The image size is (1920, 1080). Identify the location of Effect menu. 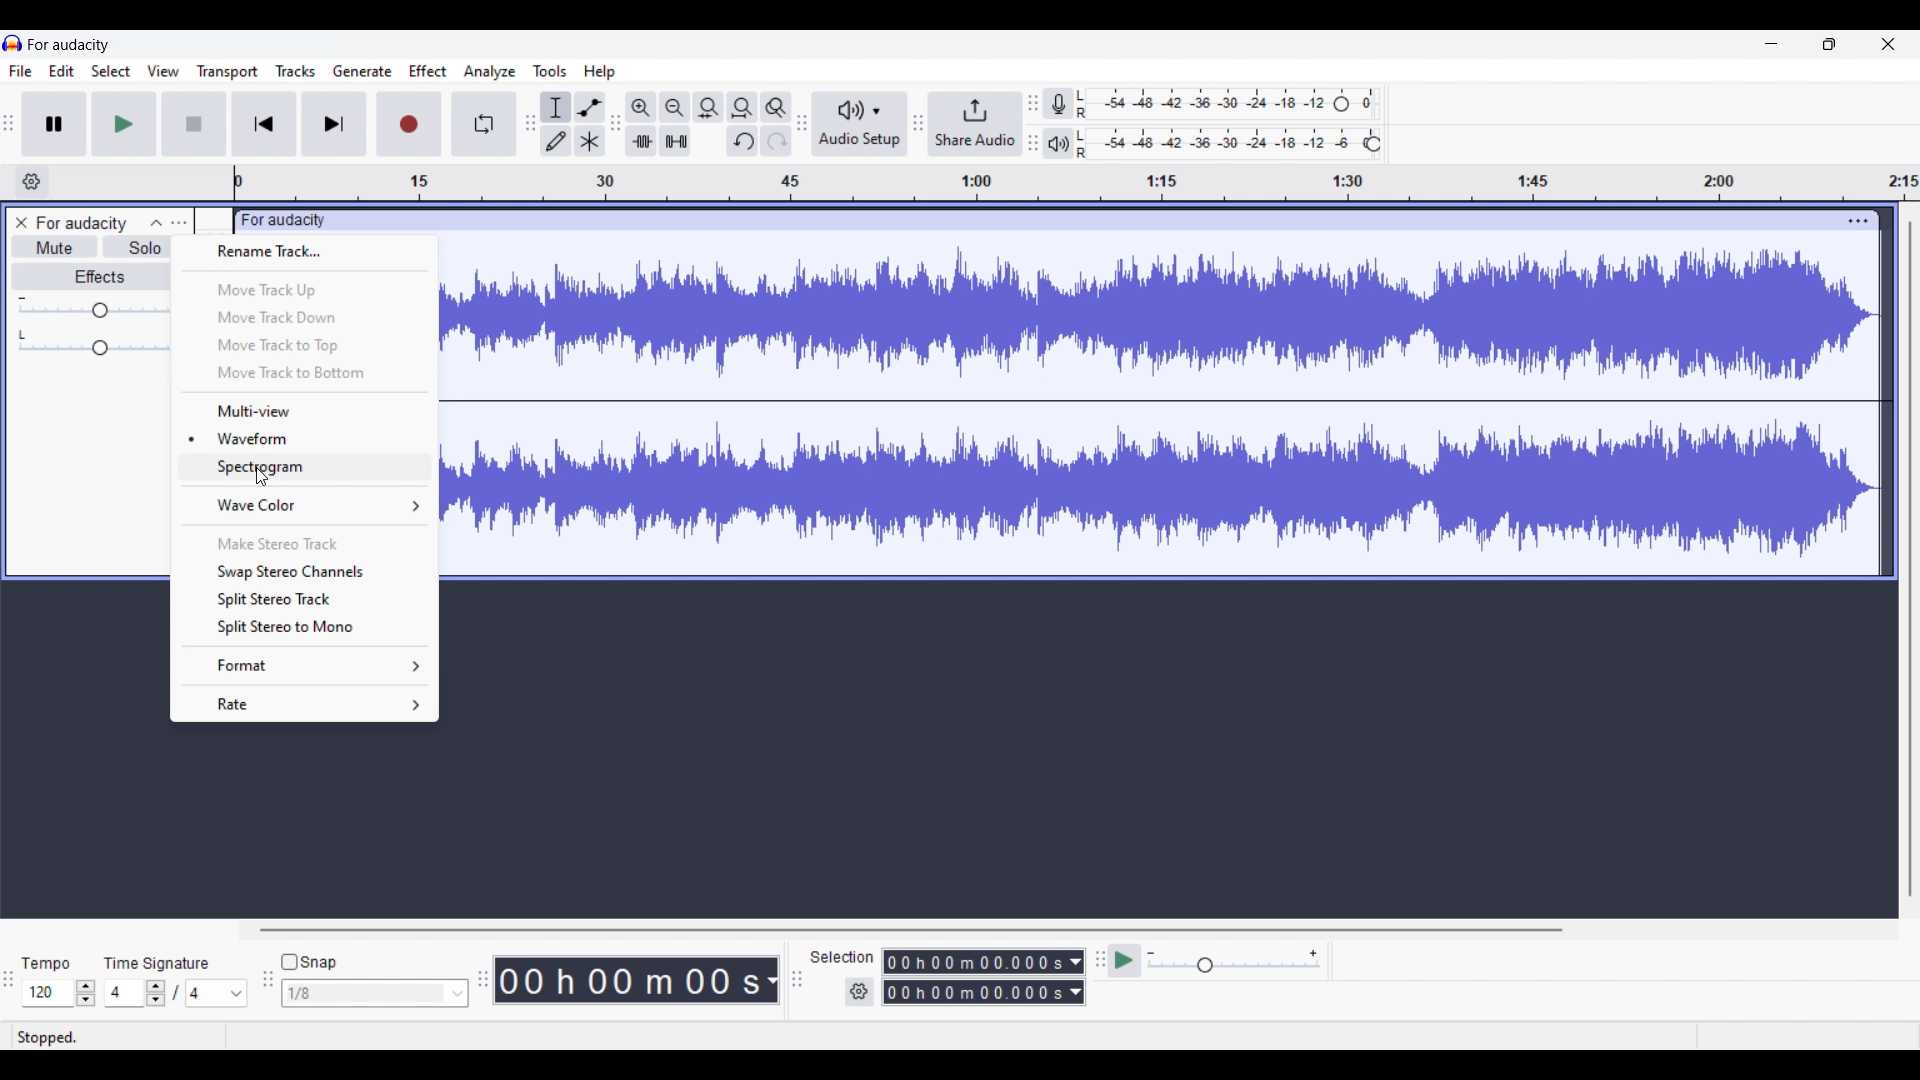
(429, 71).